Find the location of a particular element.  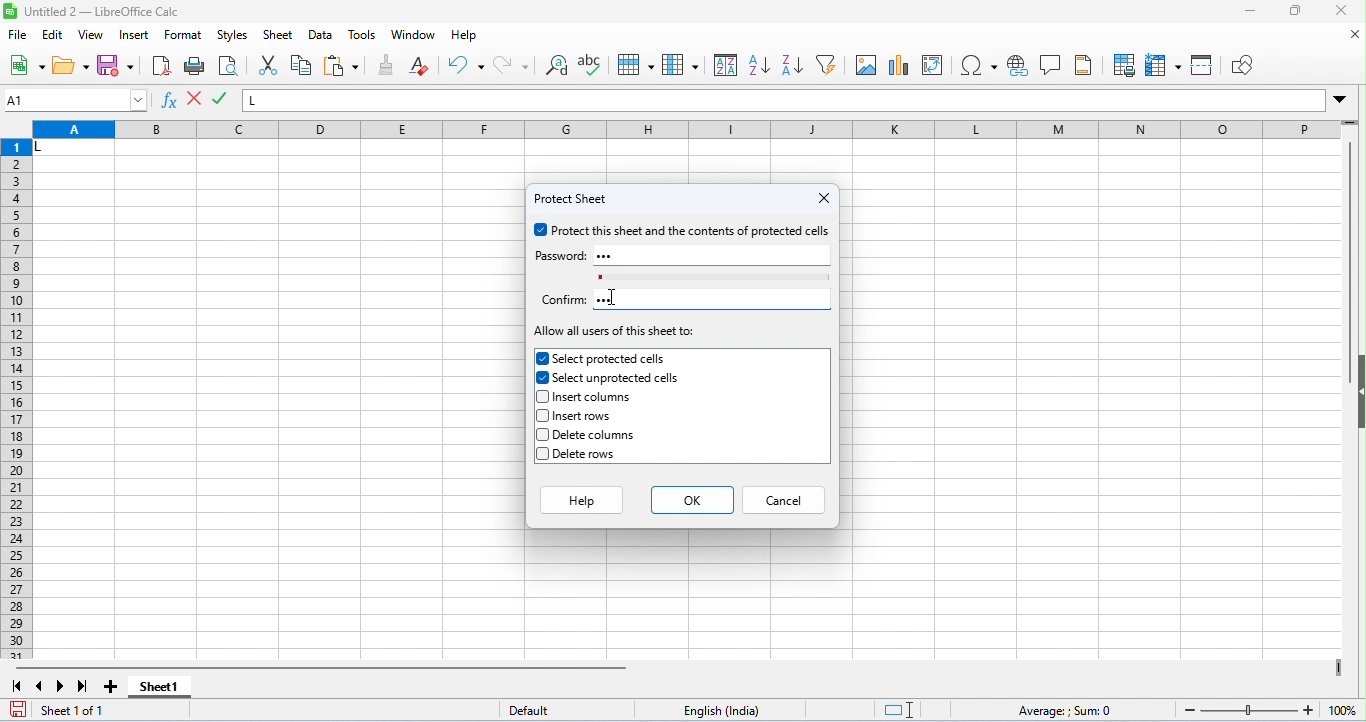

redo is located at coordinates (511, 65).